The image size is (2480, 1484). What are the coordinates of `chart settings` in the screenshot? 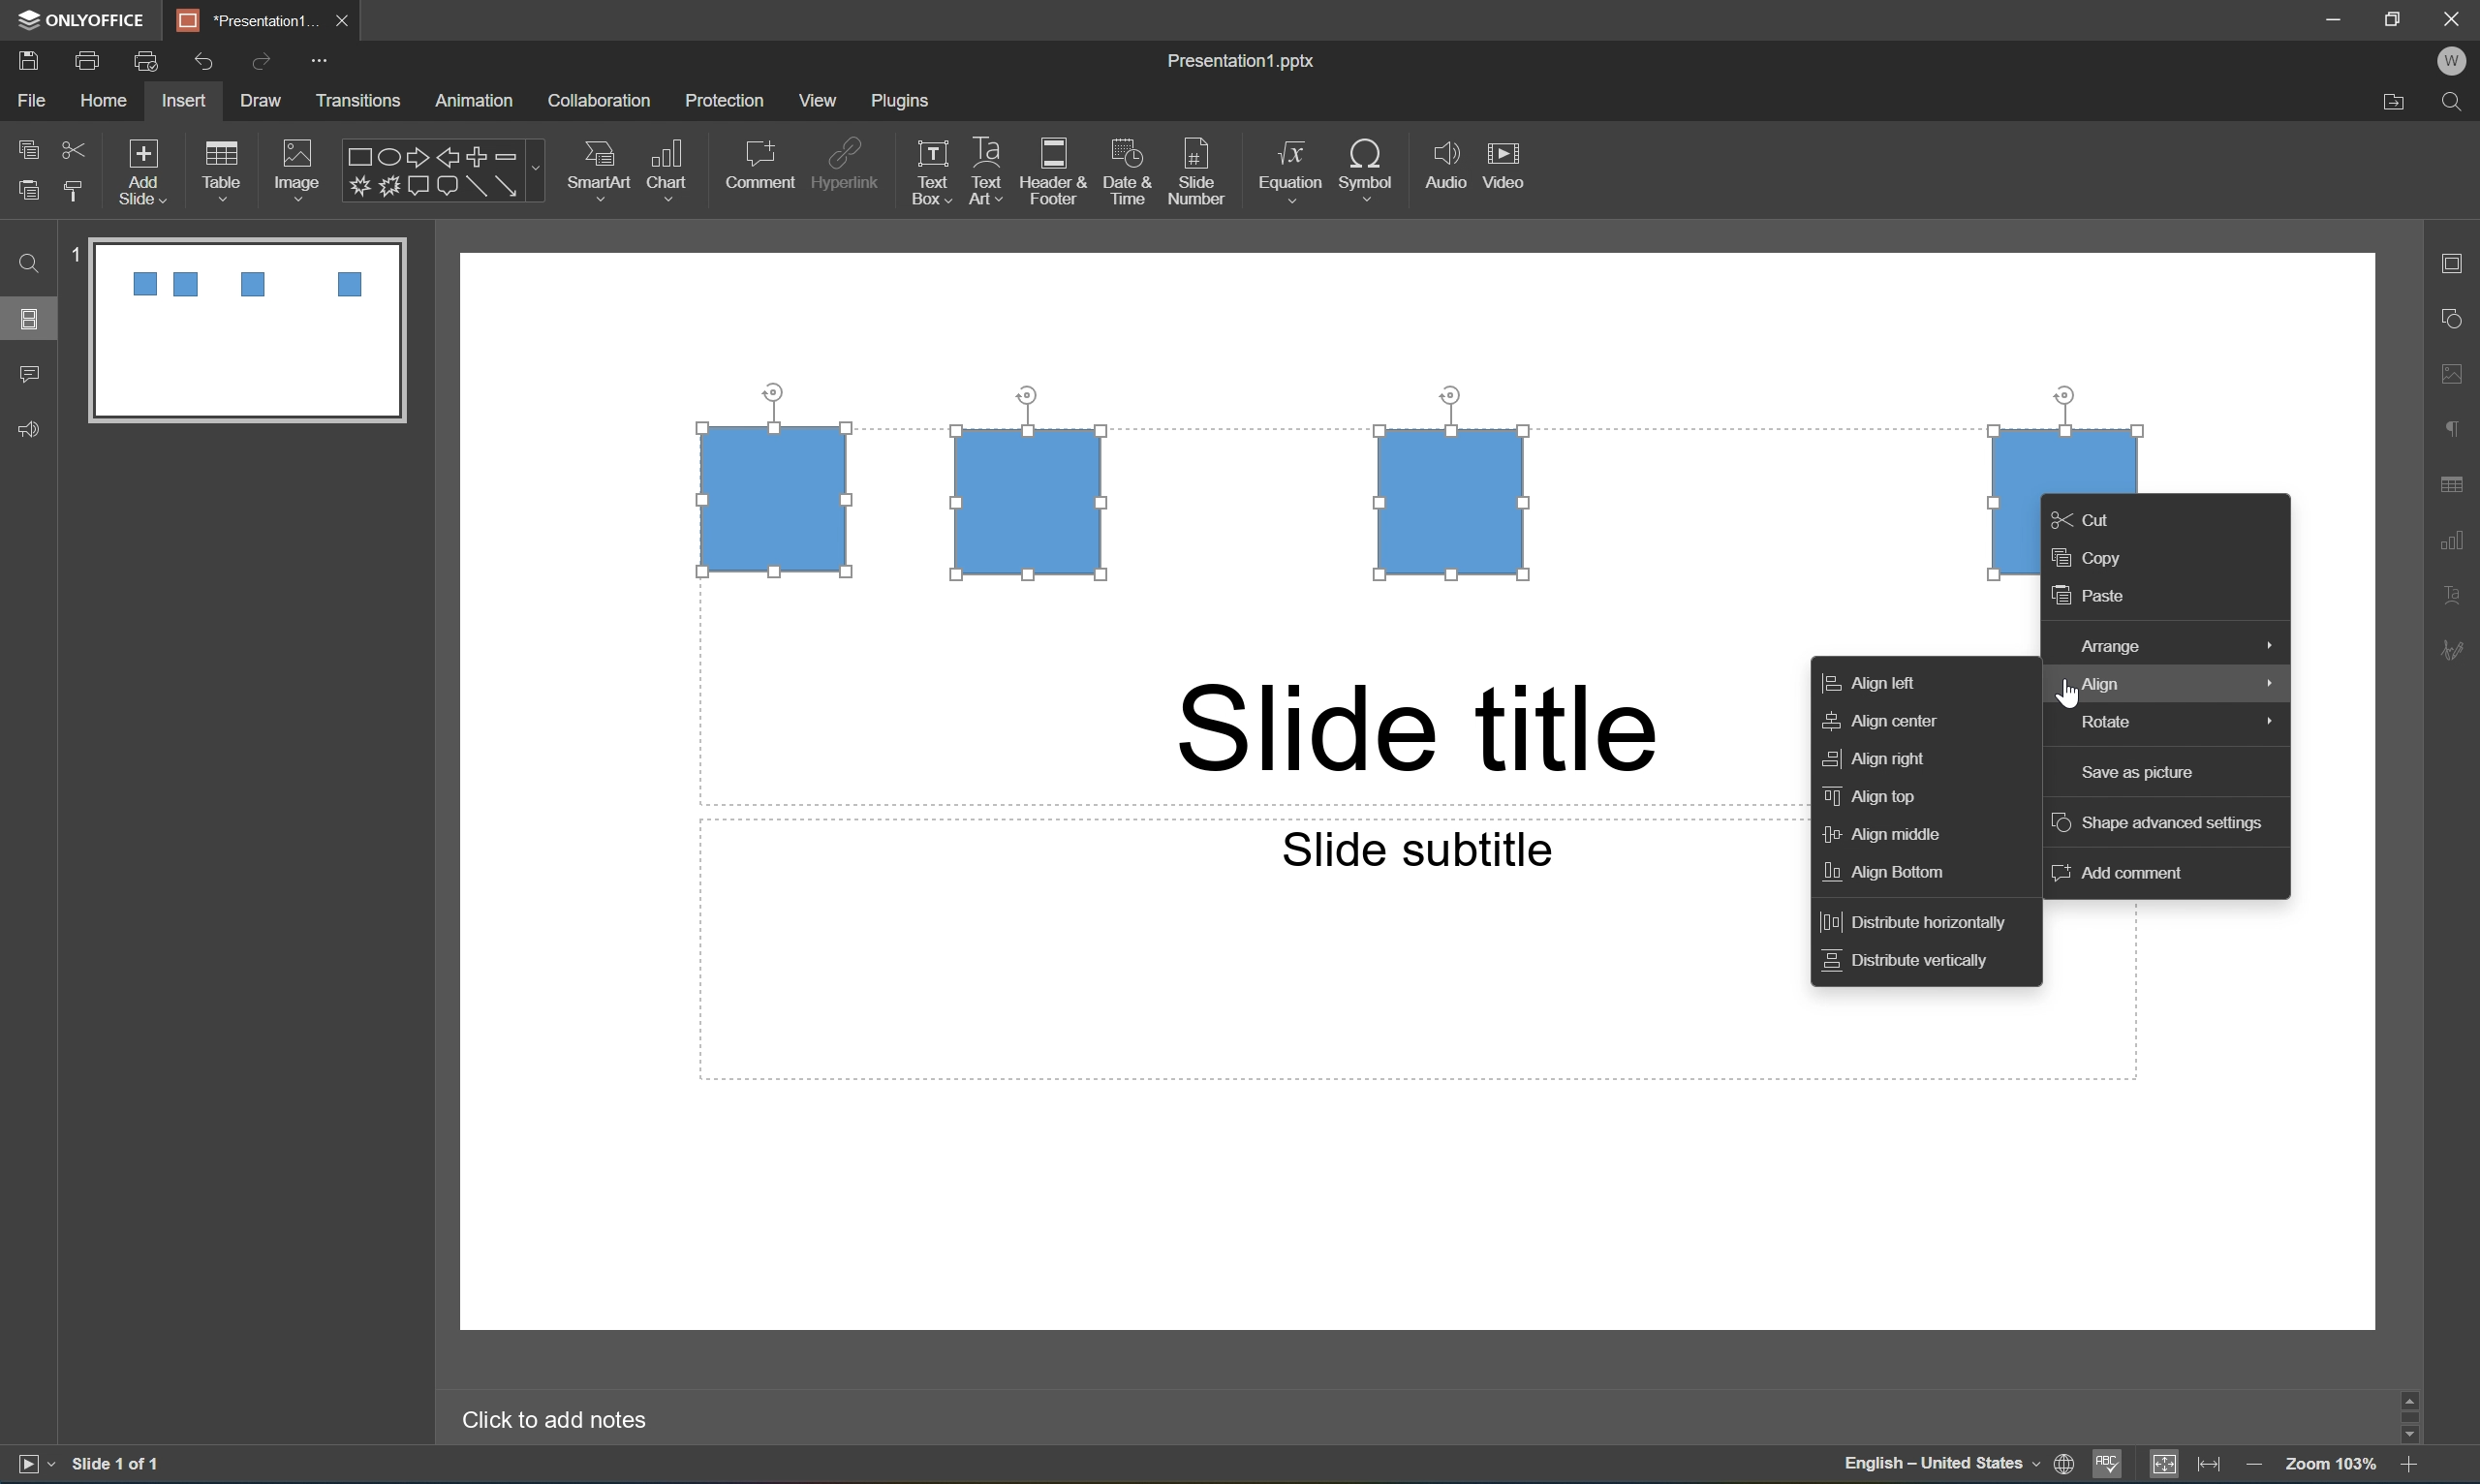 It's located at (2461, 537).